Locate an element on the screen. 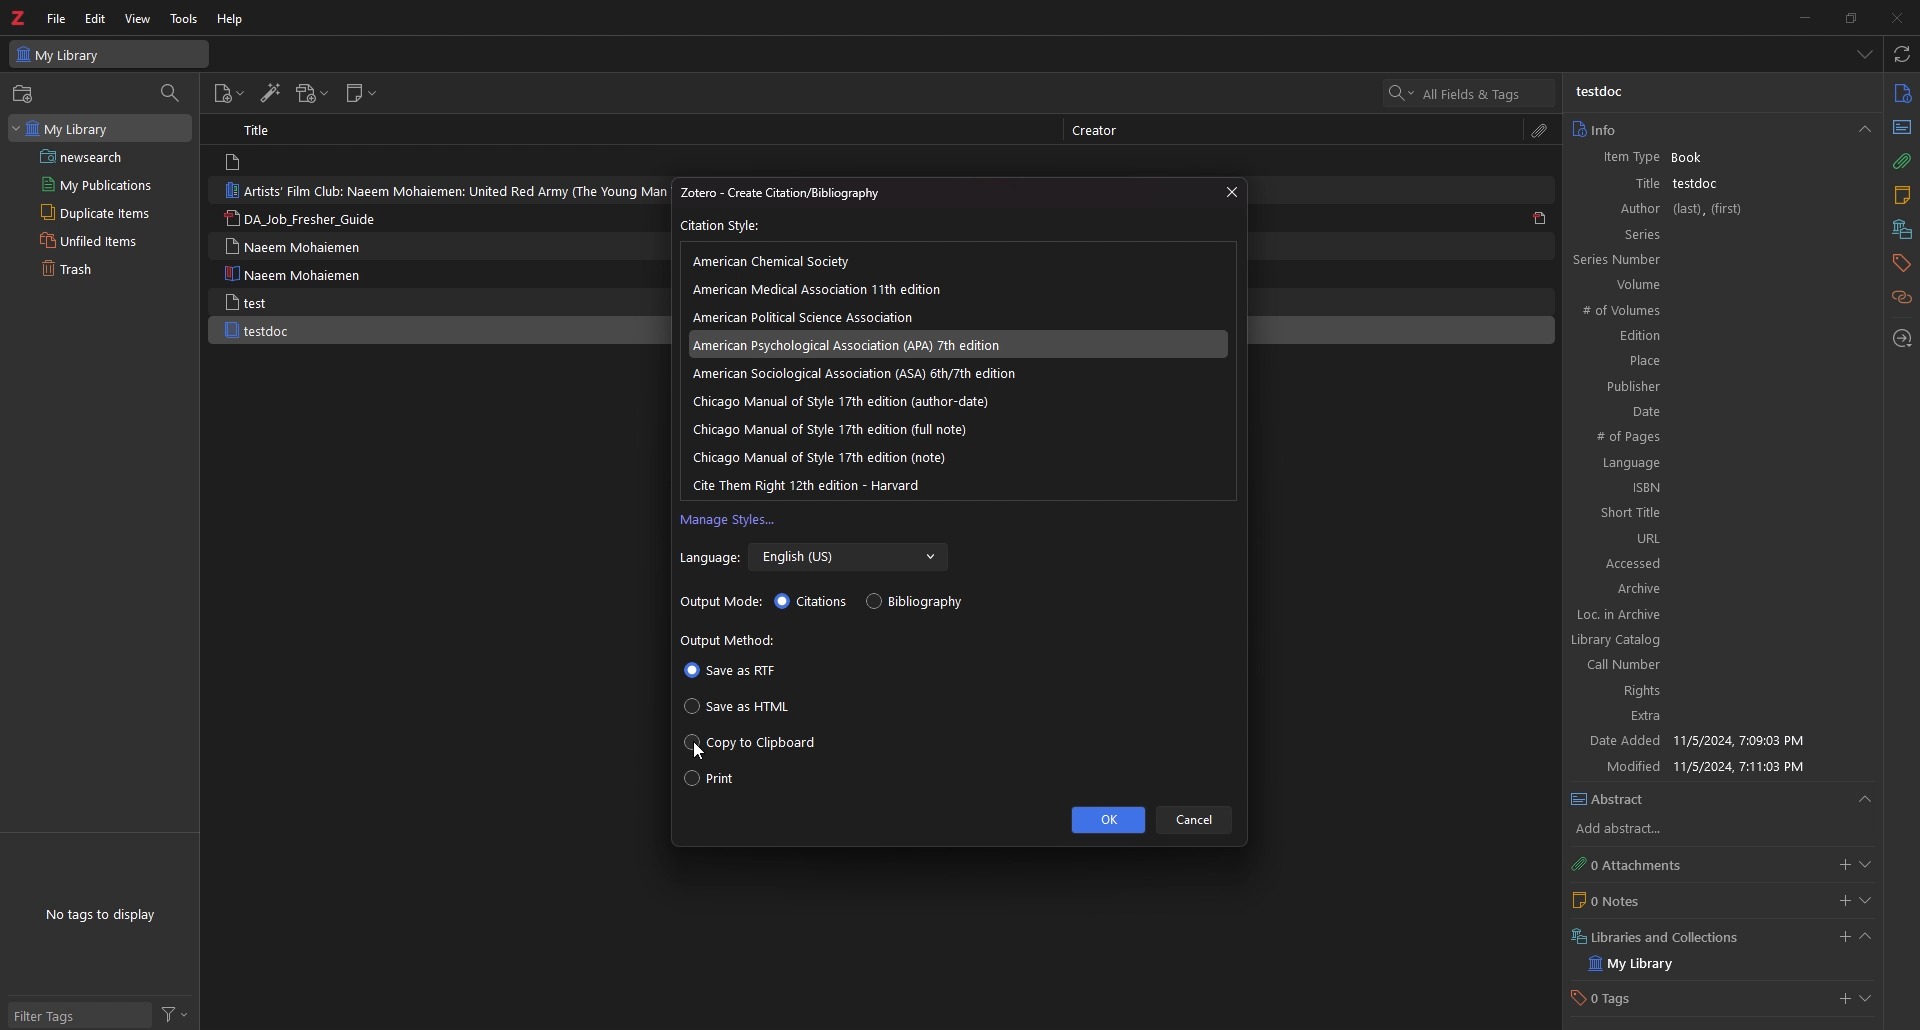 The width and height of the screenshot is (1920, 1030). chicago manual of style 17th edition author-date is located at coordinates (840, 401).